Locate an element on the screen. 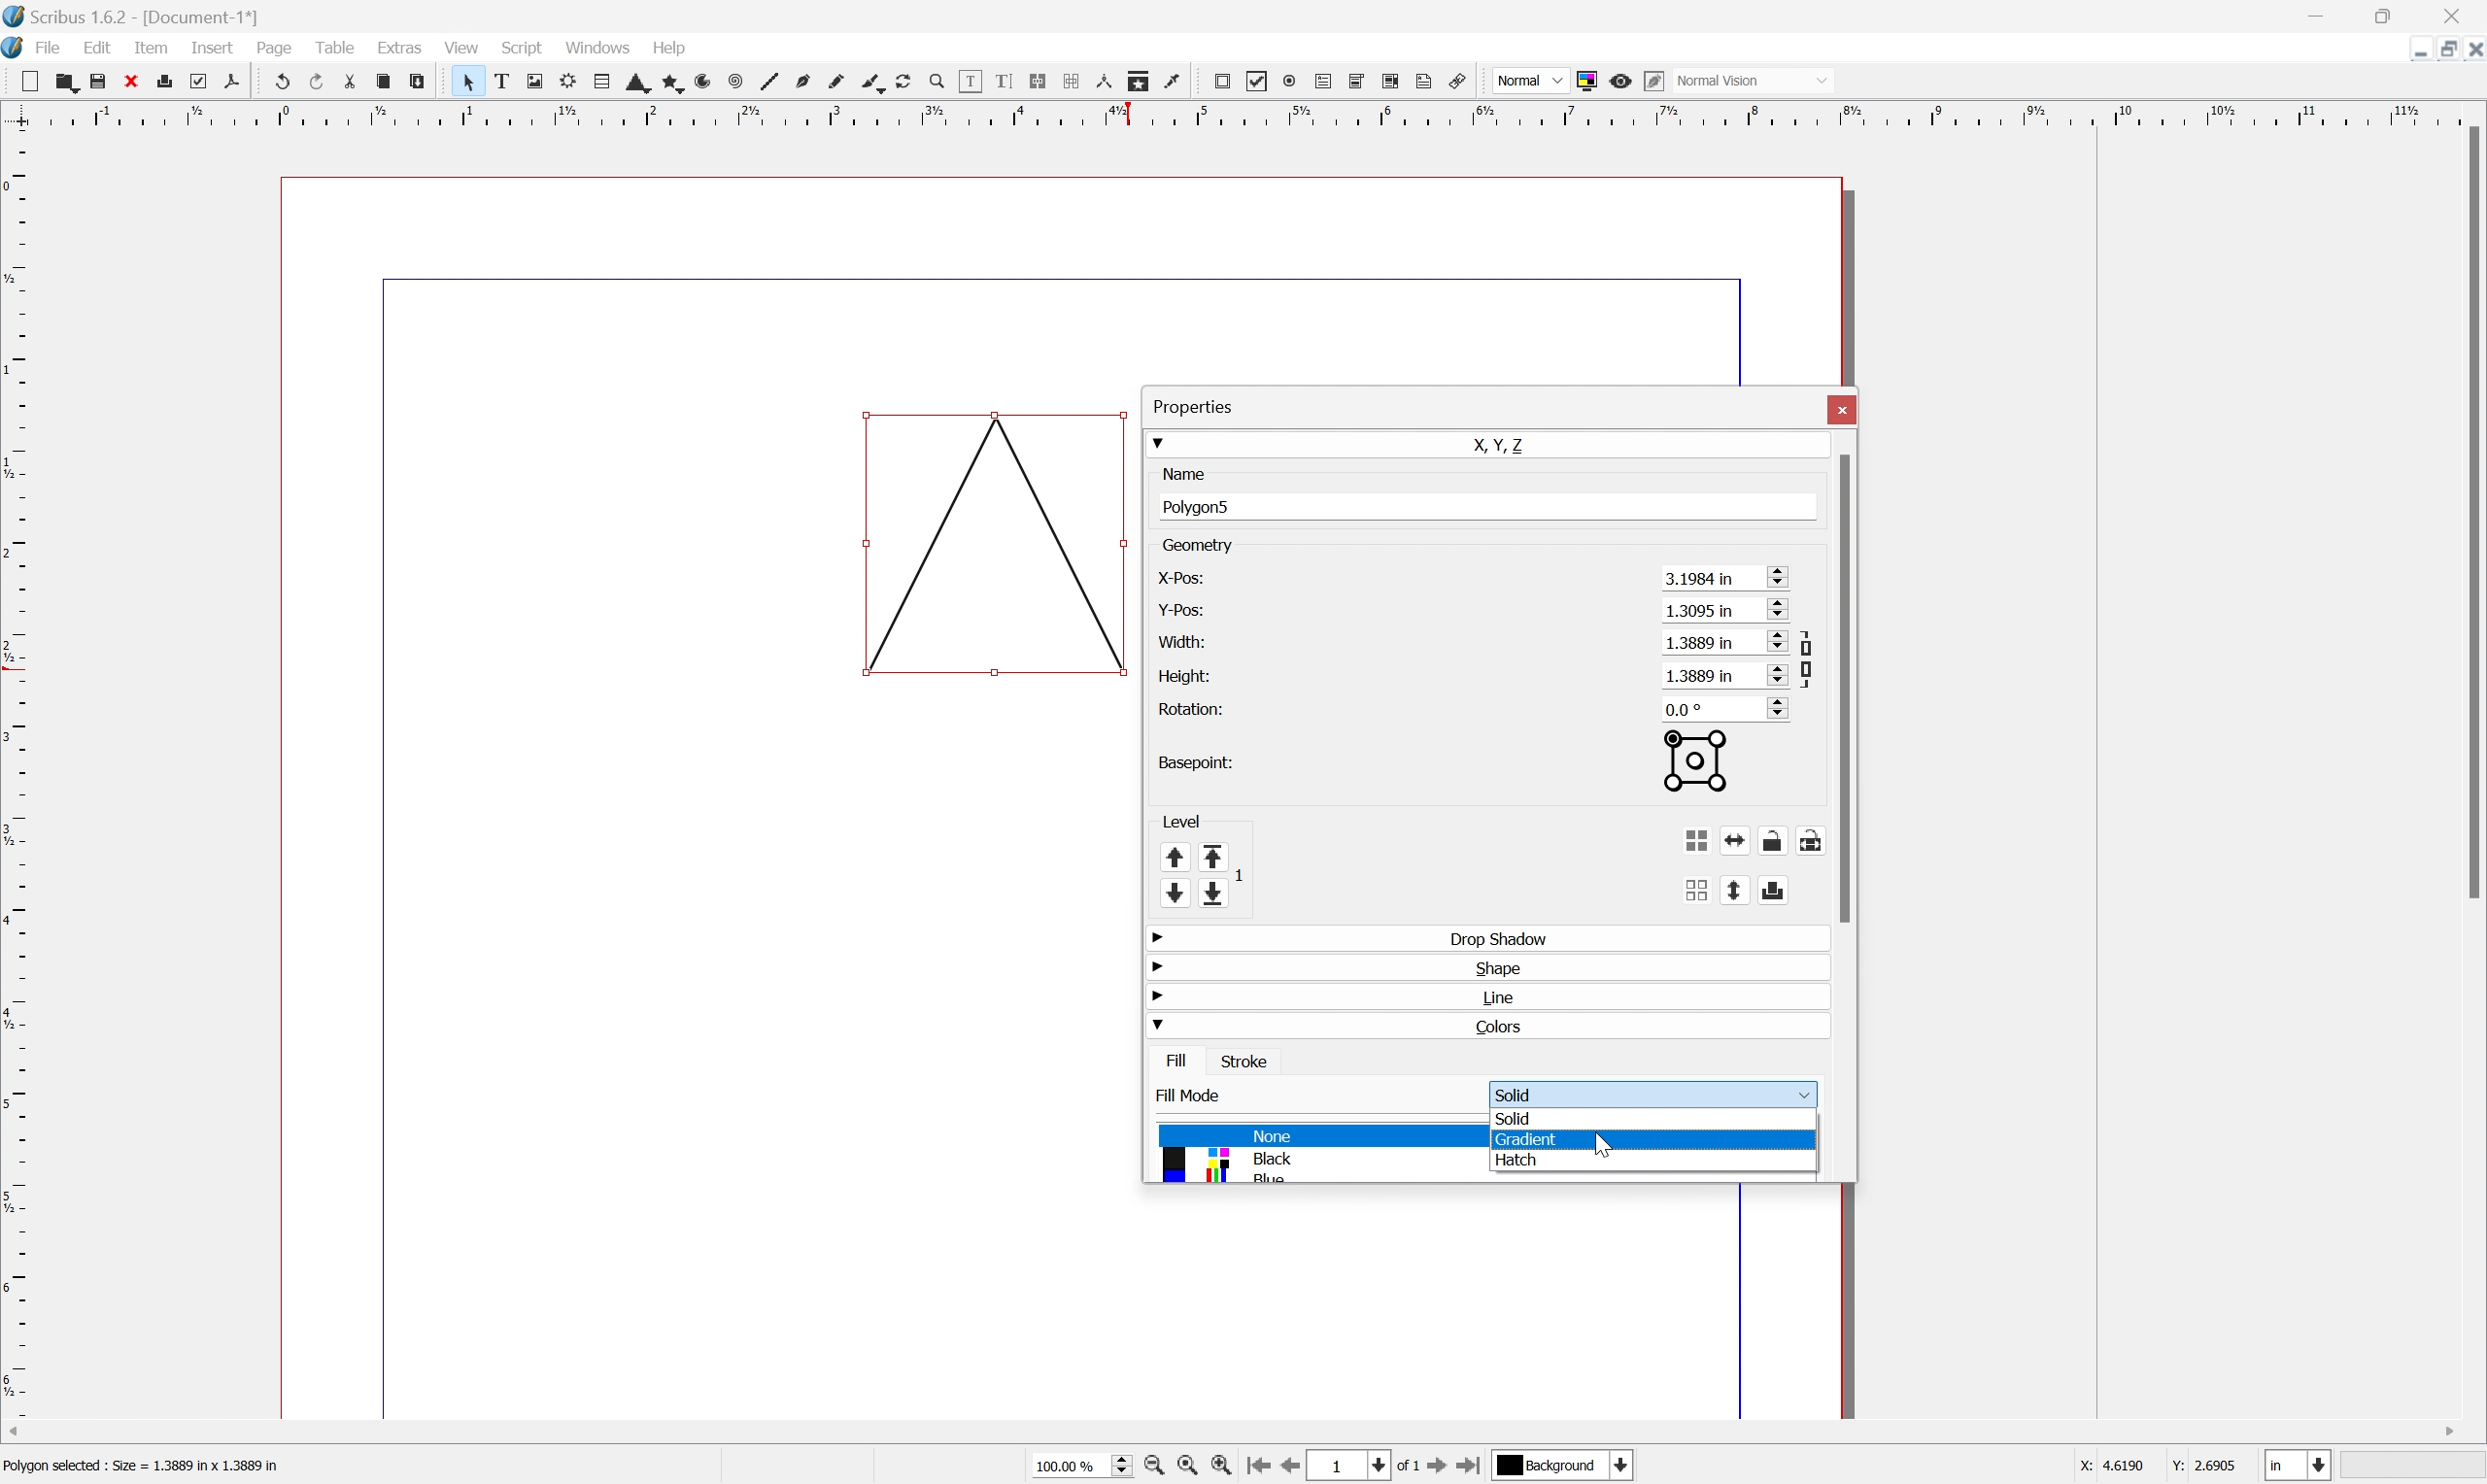 The height and width of the screenshot is (1484, 2487). Drop Down is located at coordinates (1158, 1054).